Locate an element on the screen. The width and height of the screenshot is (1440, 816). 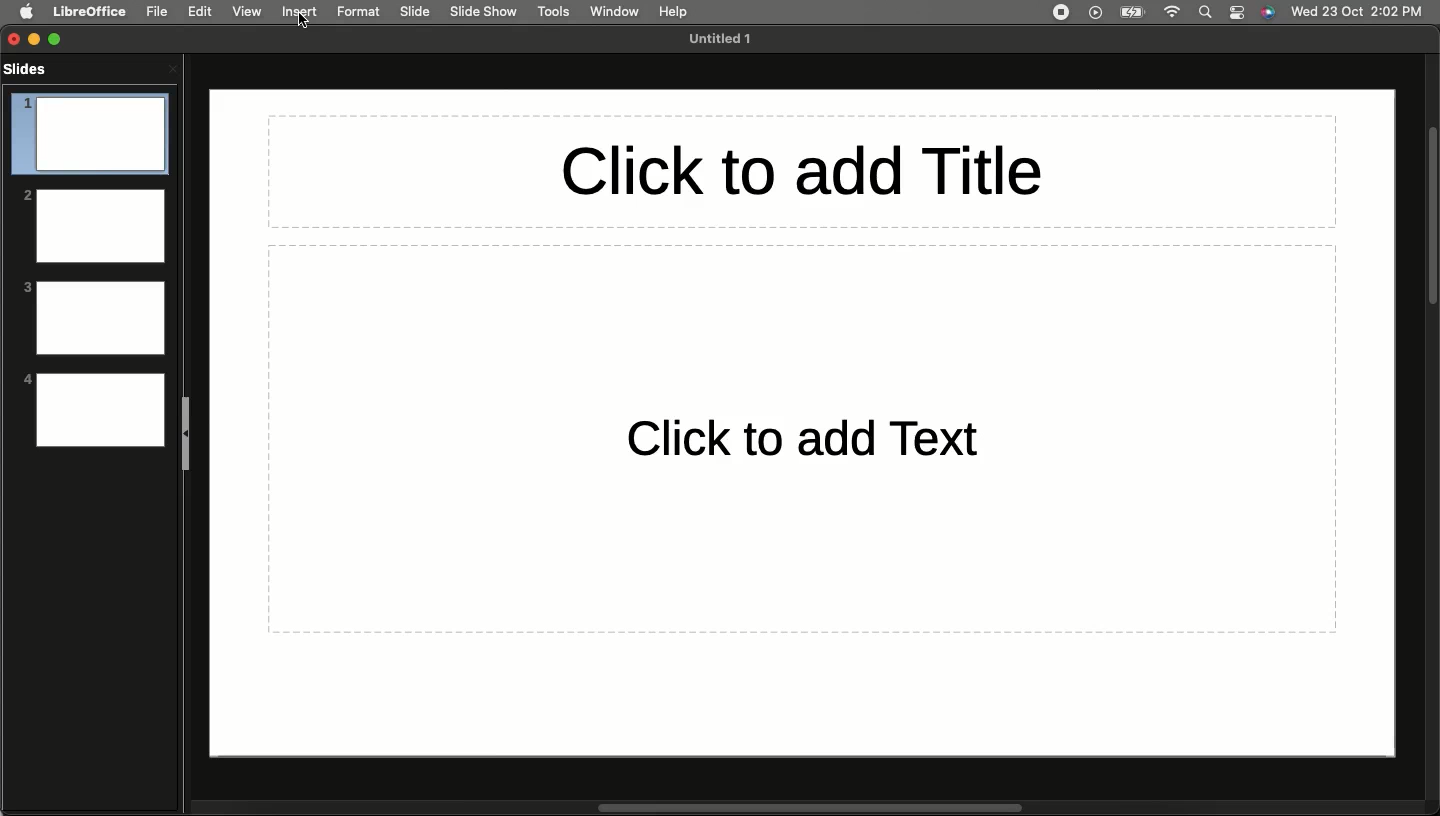
View is located at coordinates (246, 11).